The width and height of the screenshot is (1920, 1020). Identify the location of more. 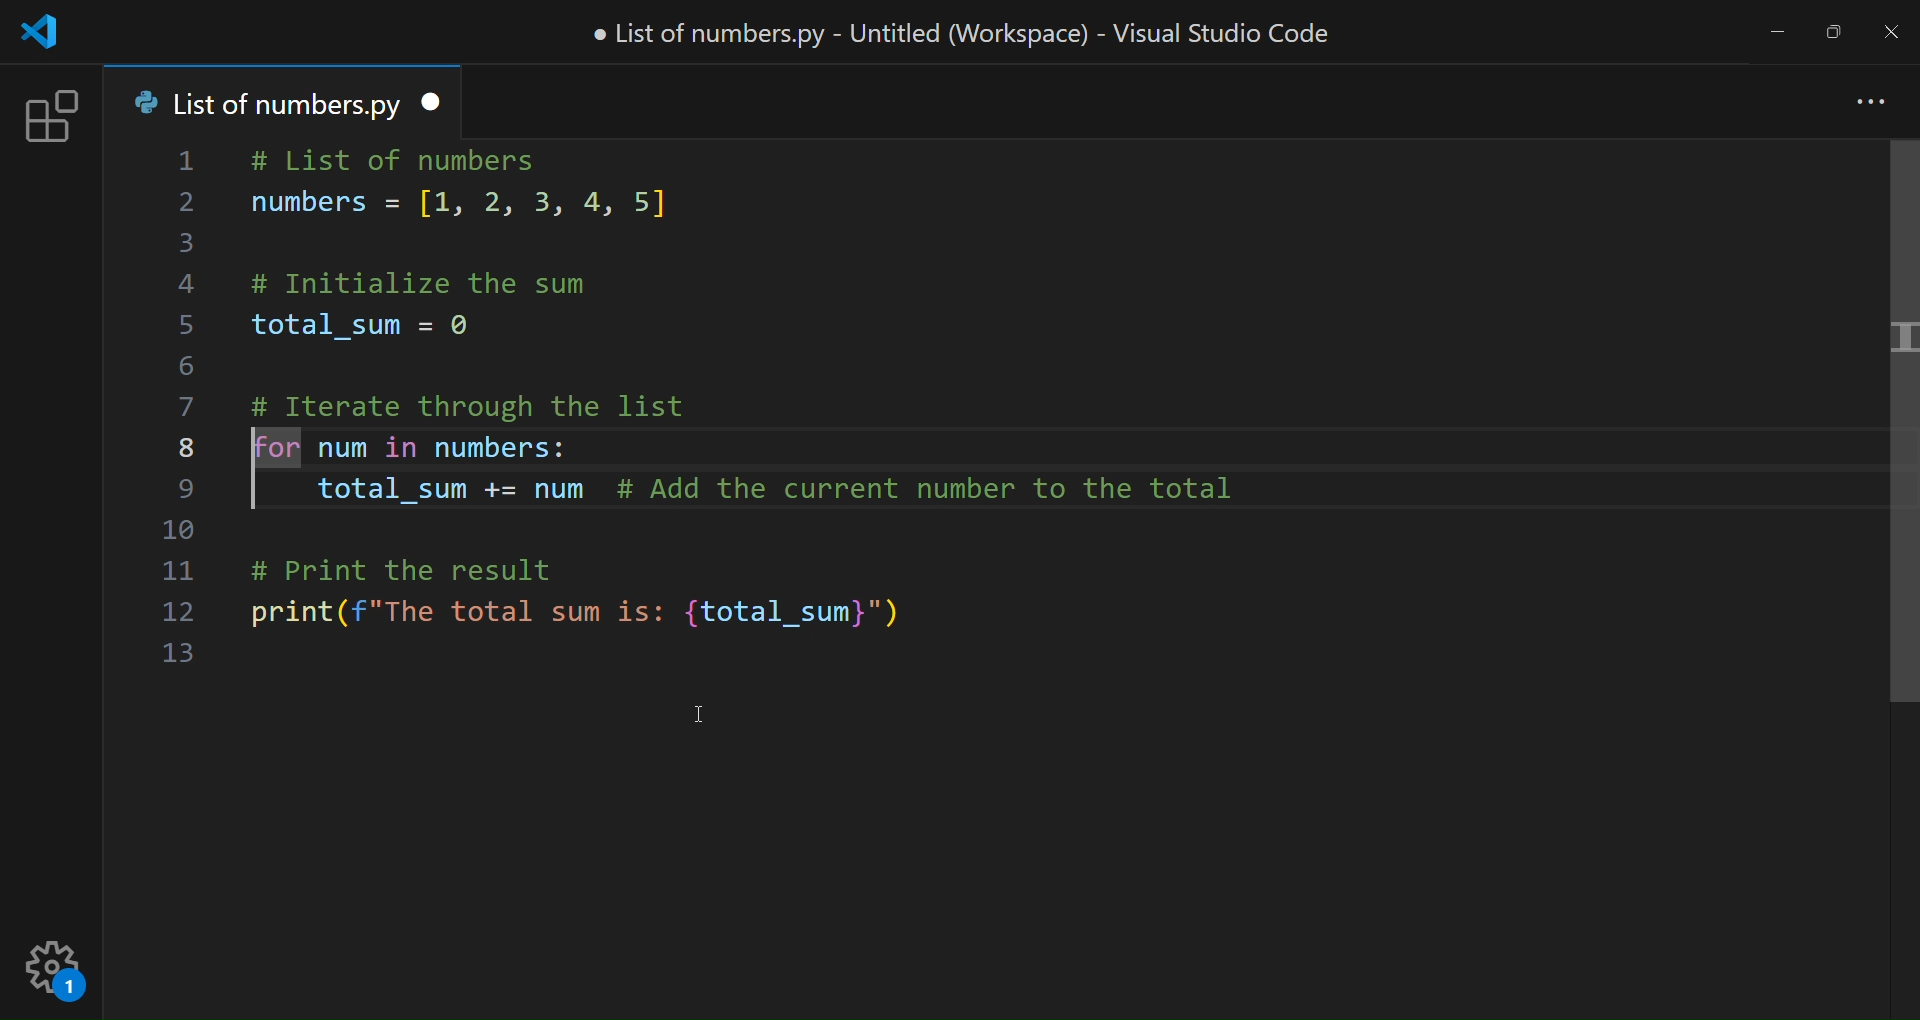
(1873, 99).